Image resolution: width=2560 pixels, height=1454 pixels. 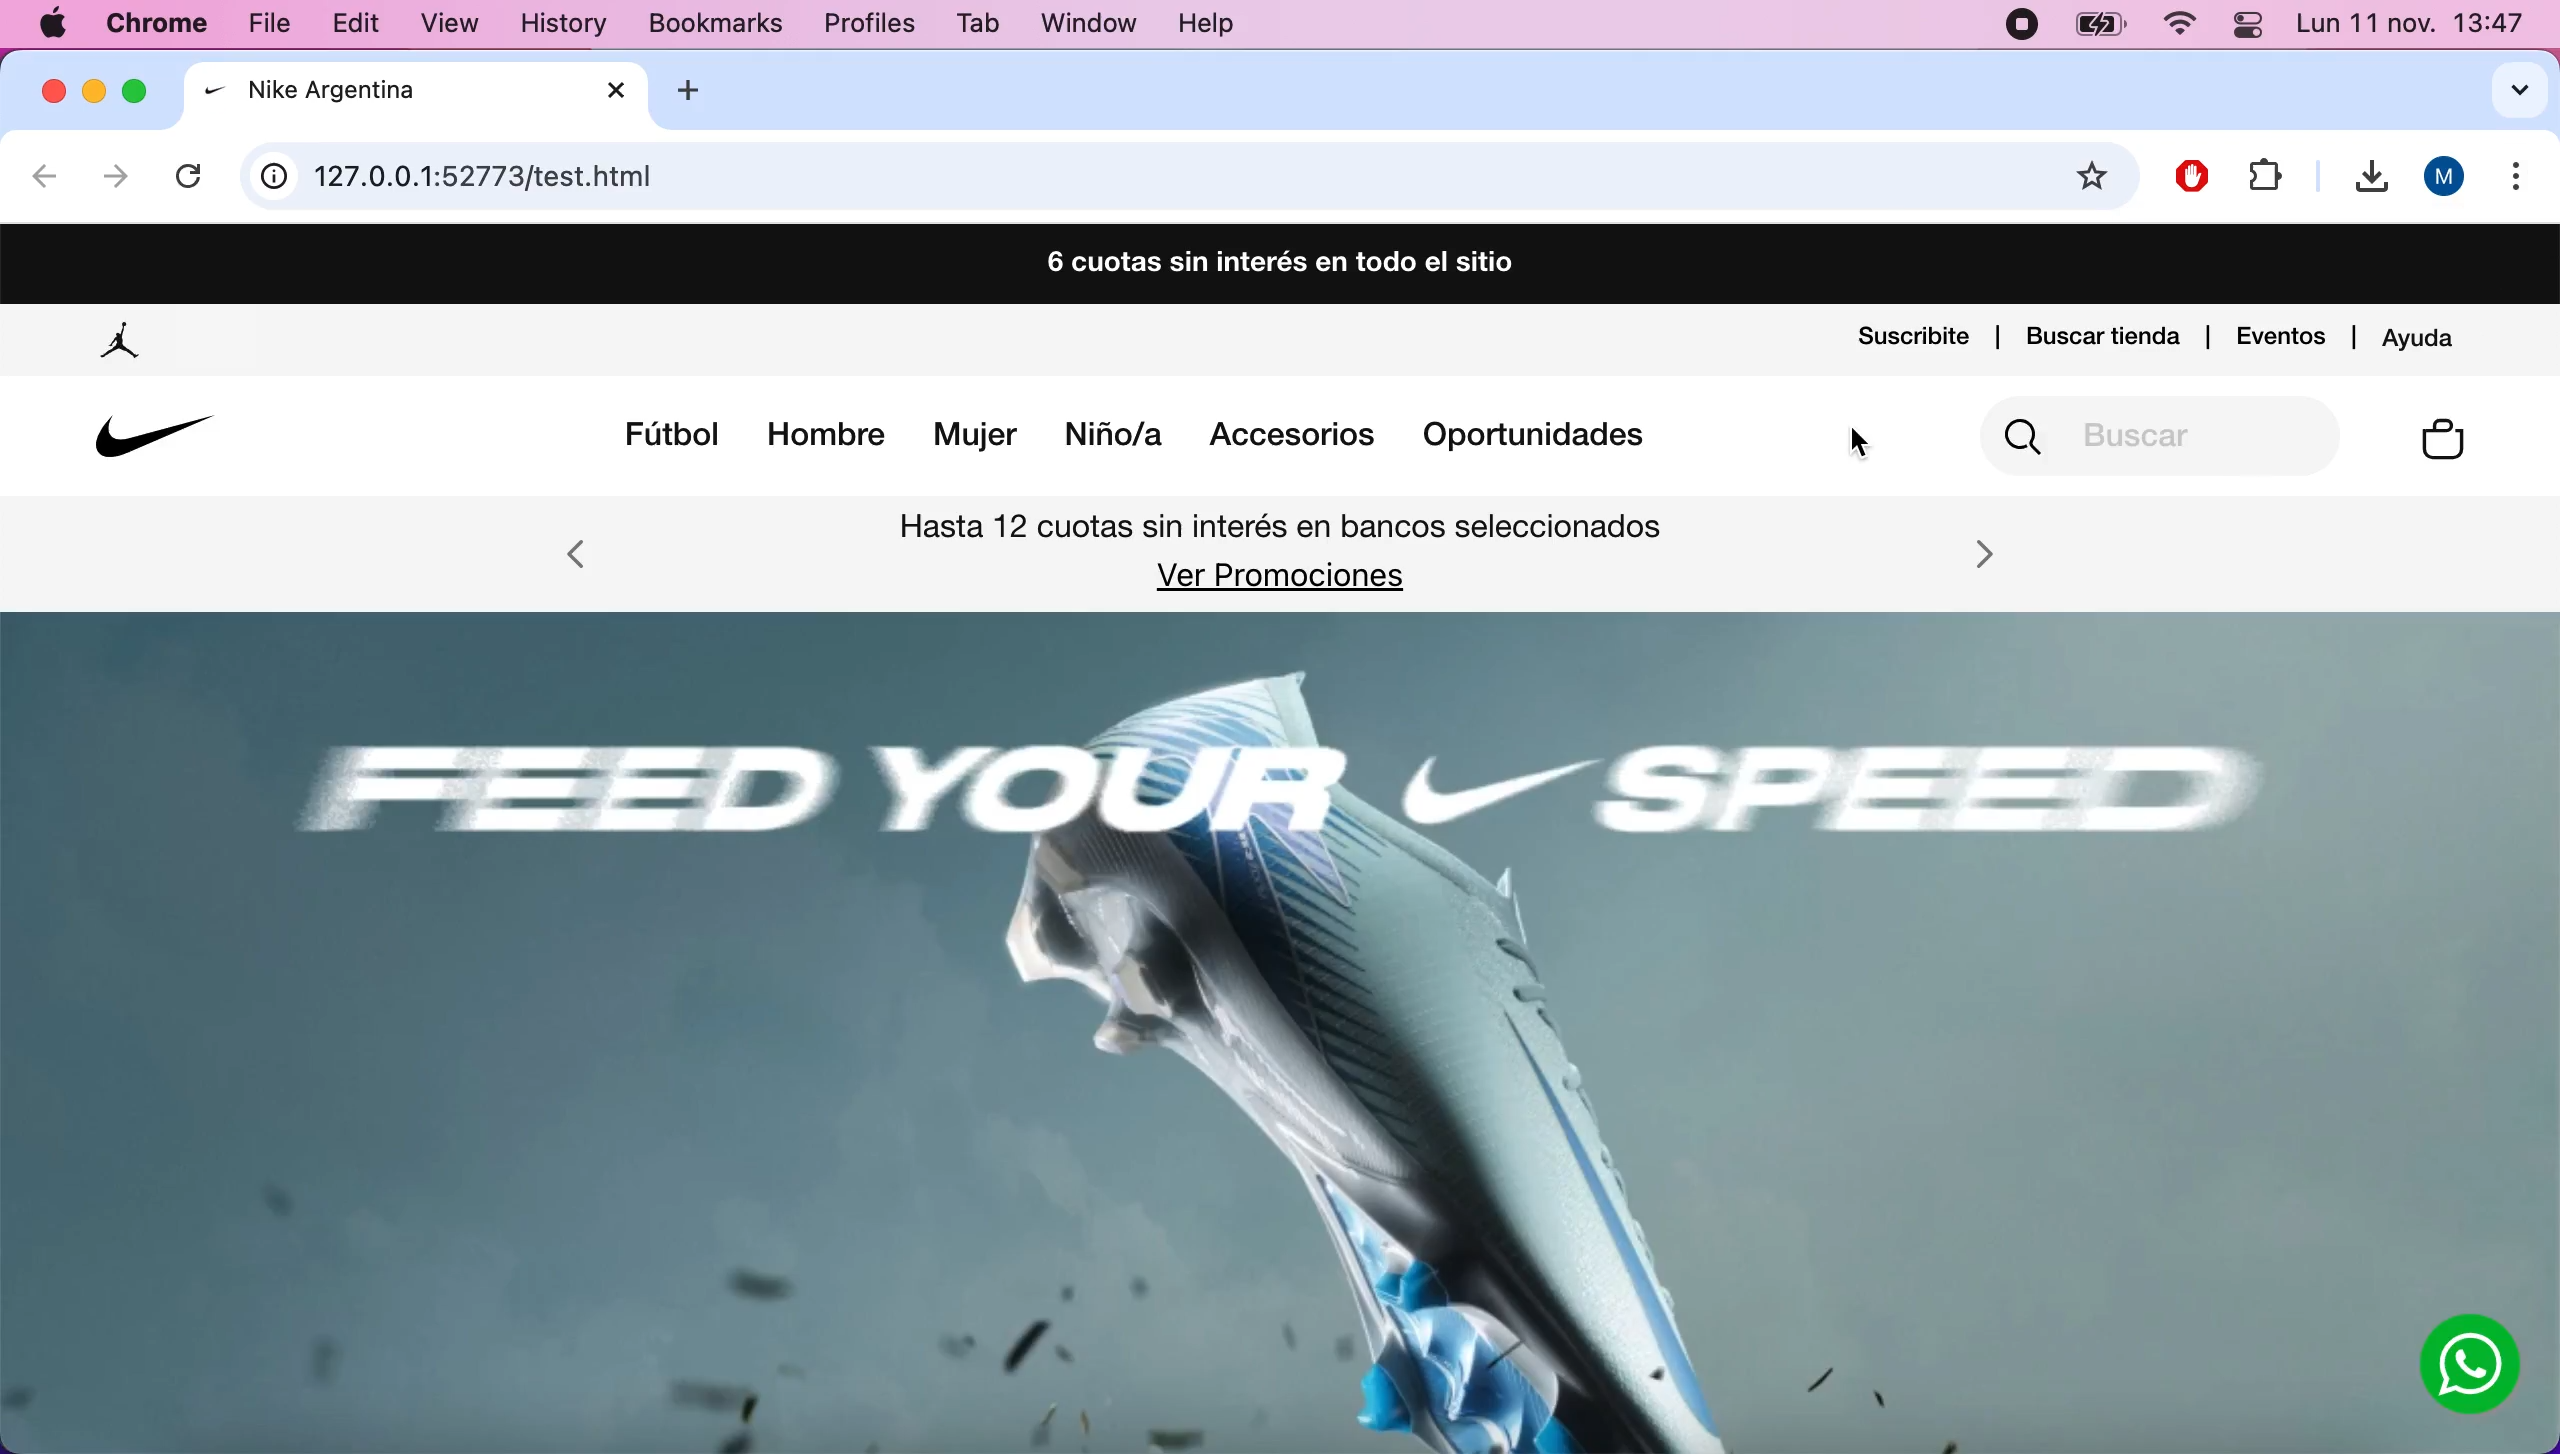 What do you see at coordinates (2019, 27) in the screenshot?
I see `recording stopped` at bounding box center [2019, 27].